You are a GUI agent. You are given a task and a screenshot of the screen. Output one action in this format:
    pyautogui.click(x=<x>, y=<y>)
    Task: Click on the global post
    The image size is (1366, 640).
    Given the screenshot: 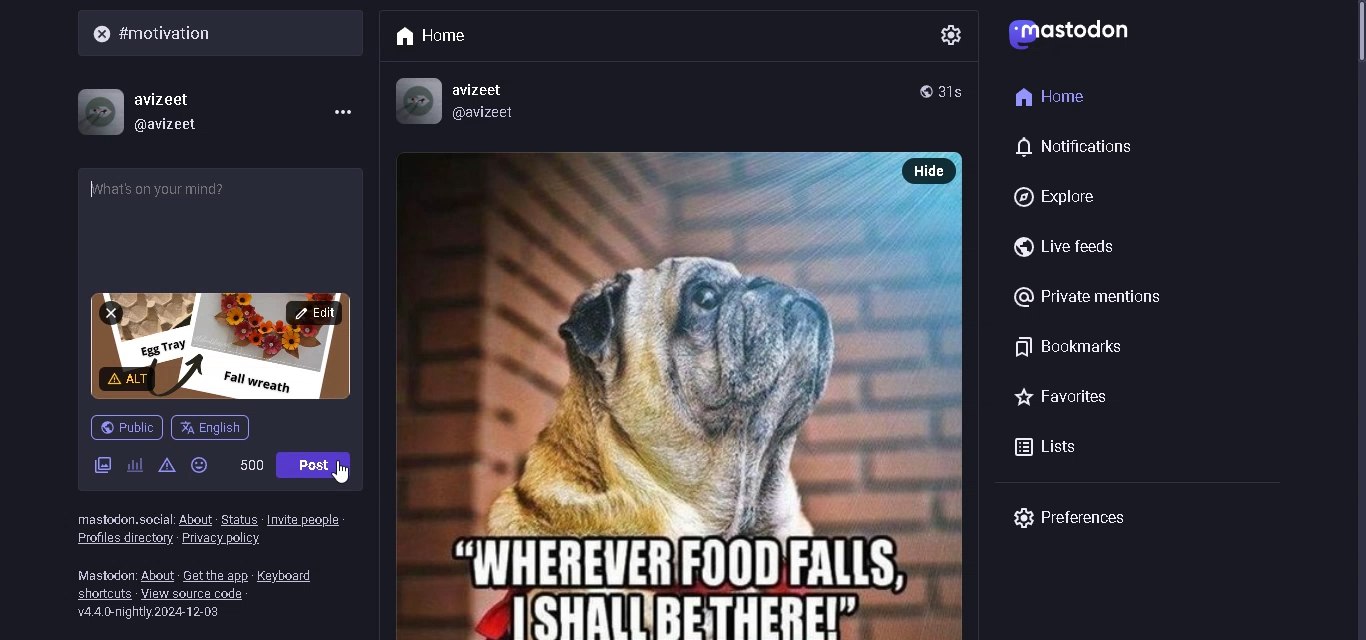 What is the action you would take?
    pyautogui.click(x=925, y=90)
    